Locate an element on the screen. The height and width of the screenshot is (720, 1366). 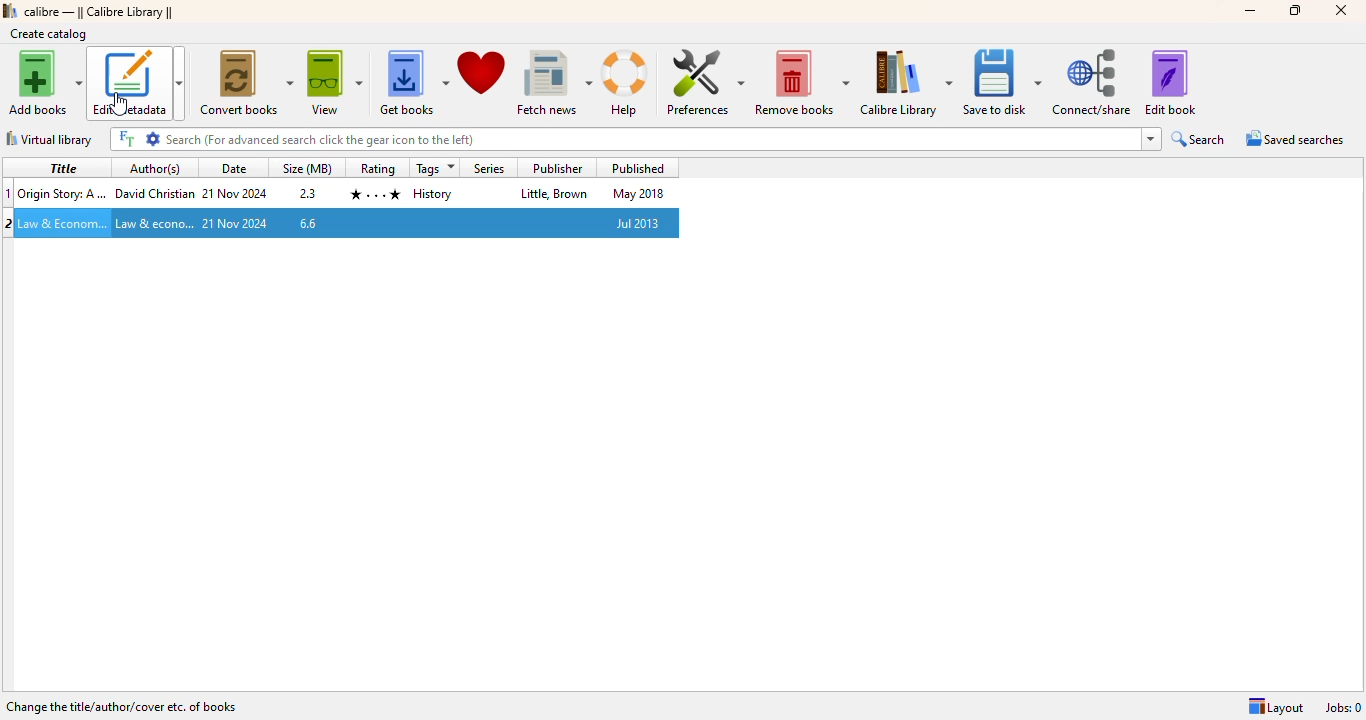
2.3 mbs is located at coordinates (309, 193).